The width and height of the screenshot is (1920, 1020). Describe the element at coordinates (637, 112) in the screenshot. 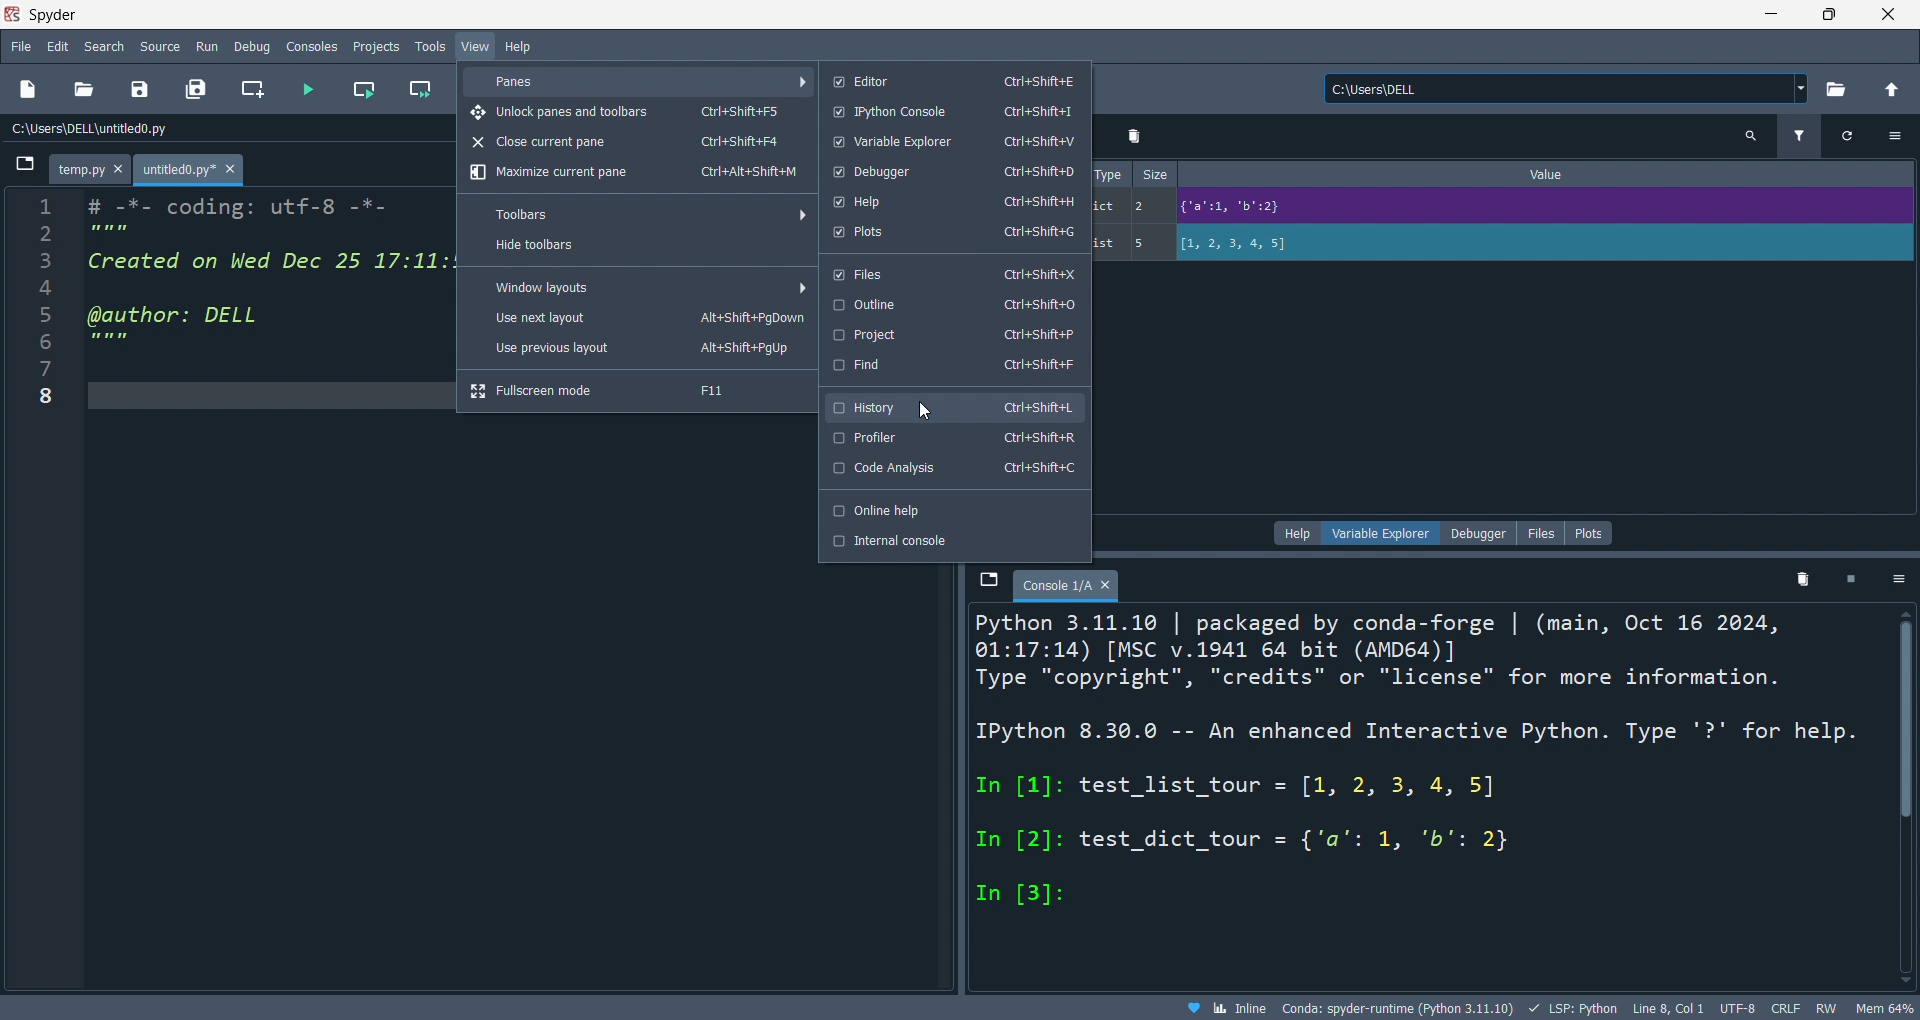

I see `unlock panes and toolbars` at that location.